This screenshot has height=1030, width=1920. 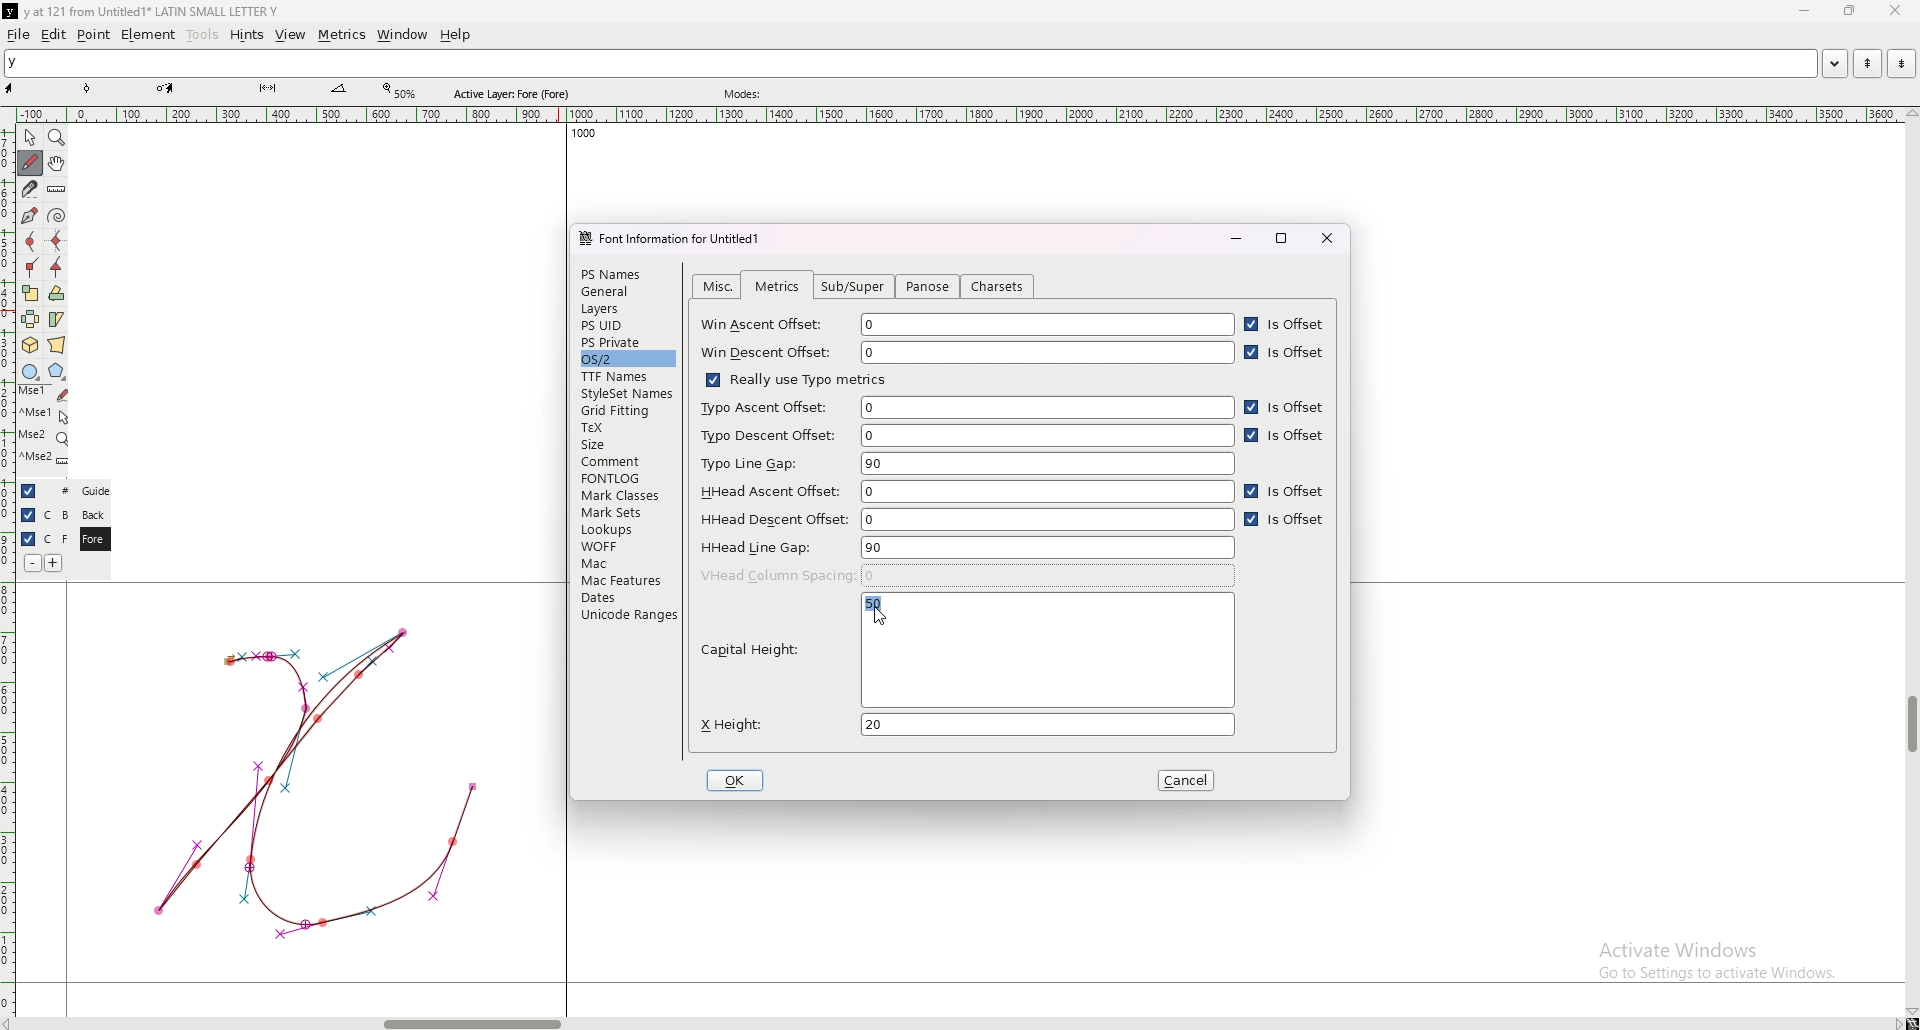 I want to click on circle or ellipse, so click(x=30, y=371).